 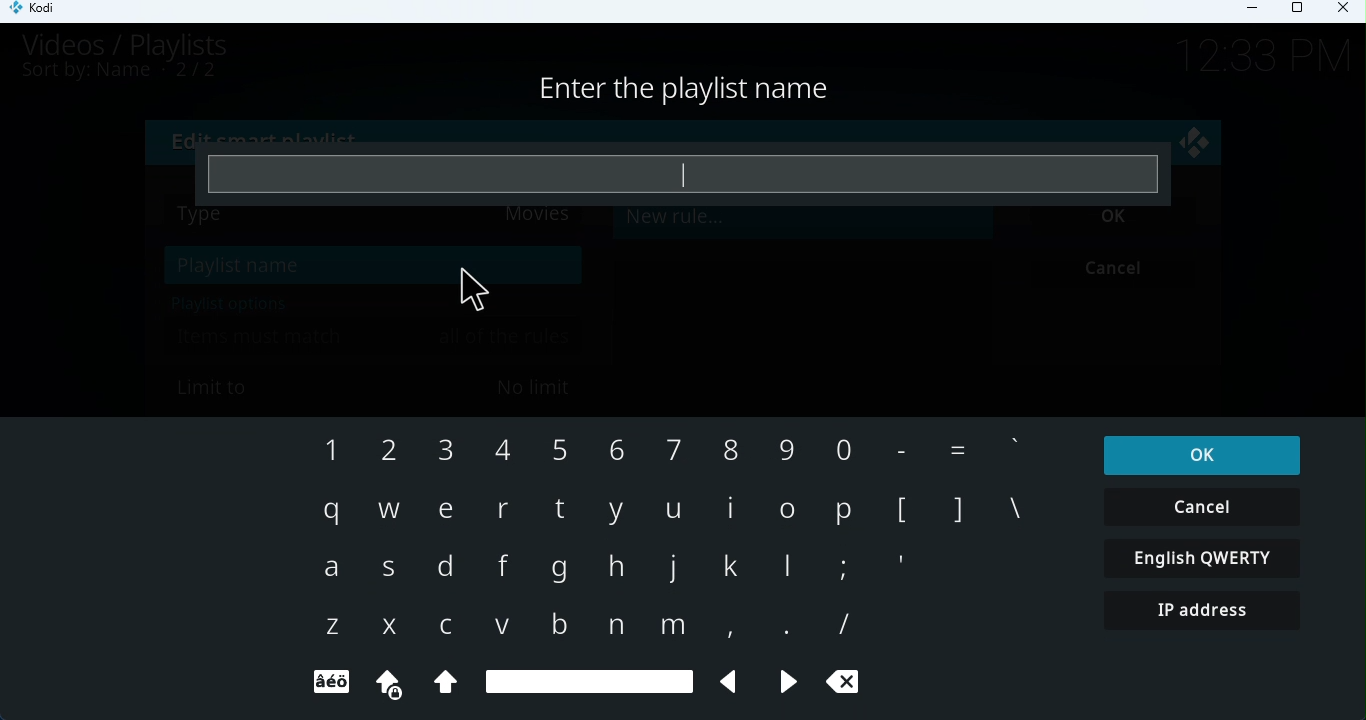 What do you see at coordinates (1204, 557) in the screenshot?
I see `English QWERTY` at bounding box center [1204, 557].